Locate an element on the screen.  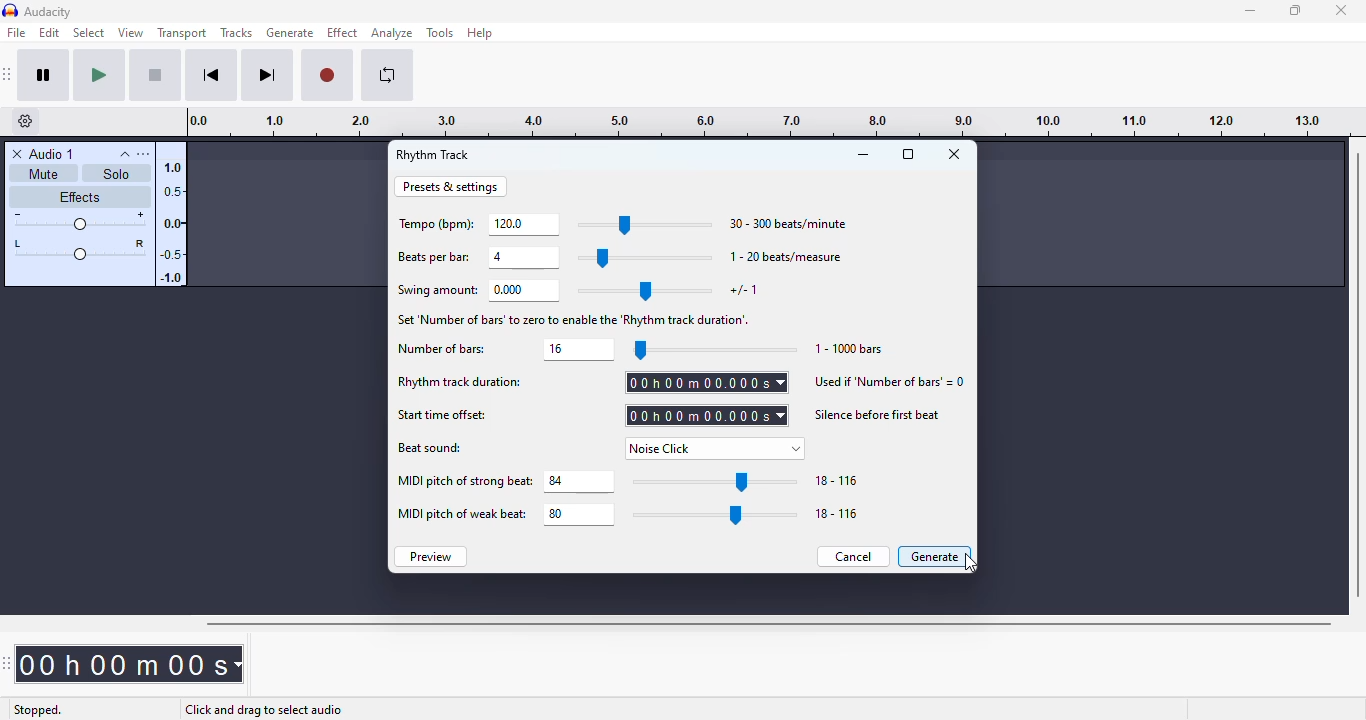
18-116 is located at coordinates (837, 513).